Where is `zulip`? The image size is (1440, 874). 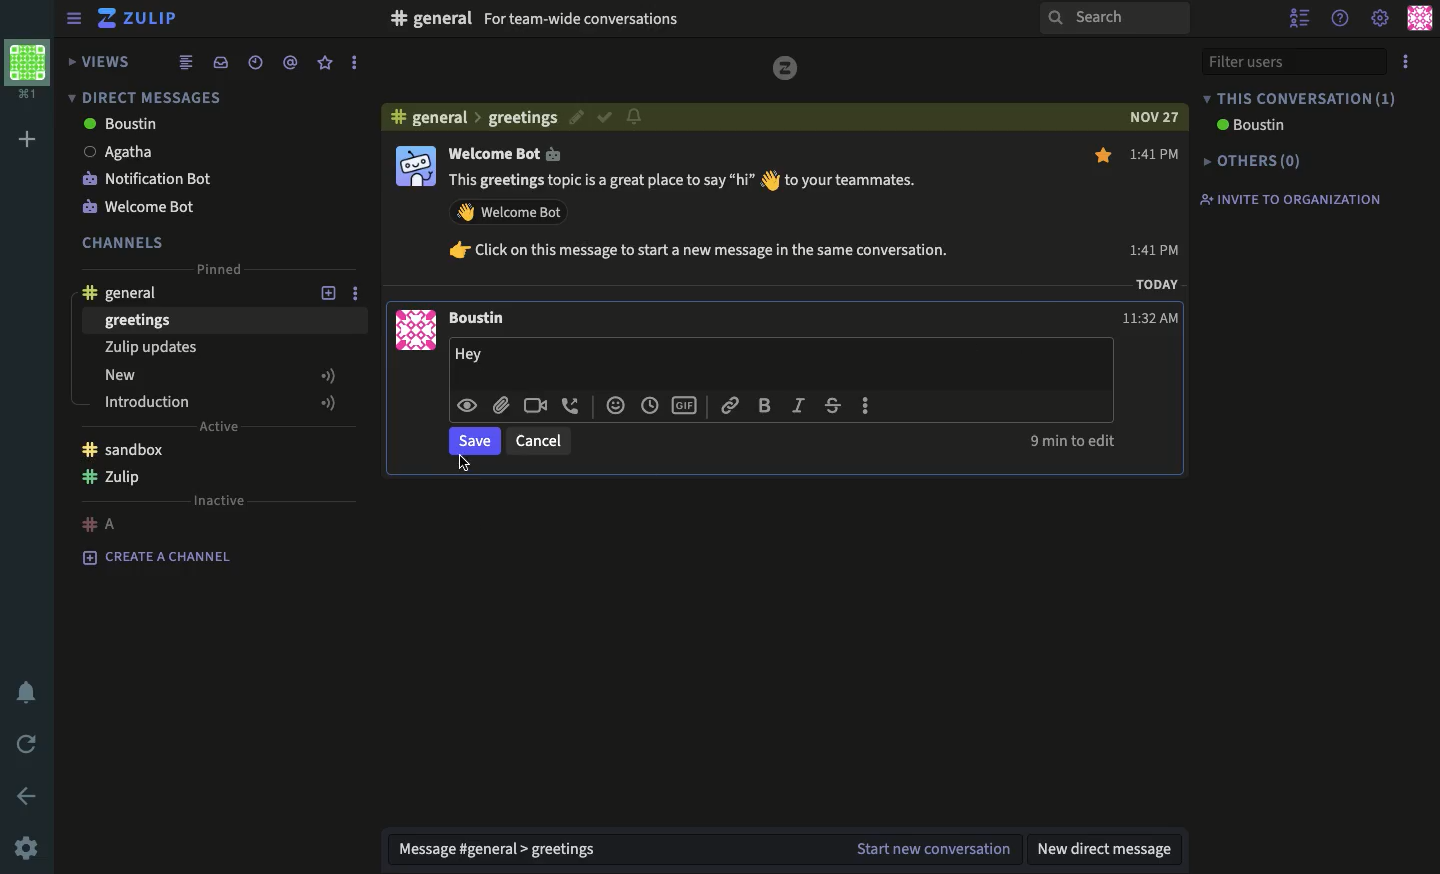
zulip is located at coordinates (118, 480).